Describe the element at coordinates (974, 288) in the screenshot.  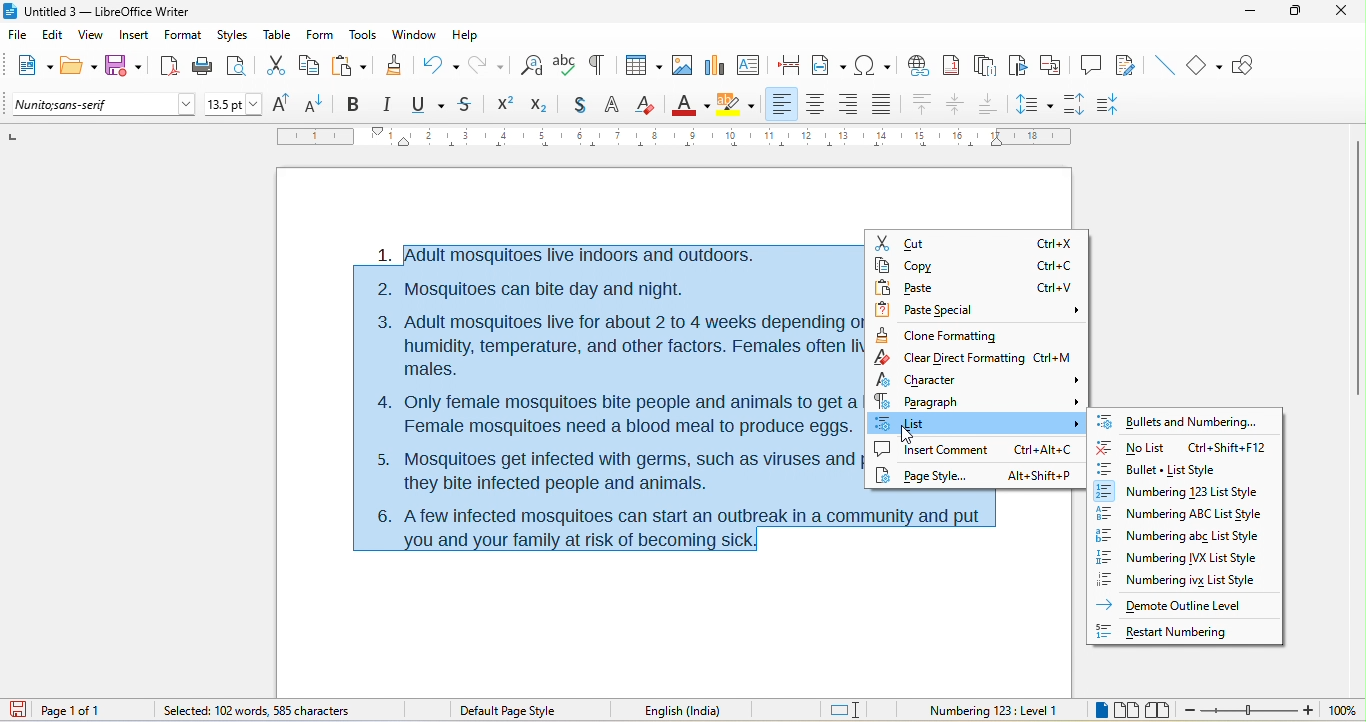
I see `paste` at that location.